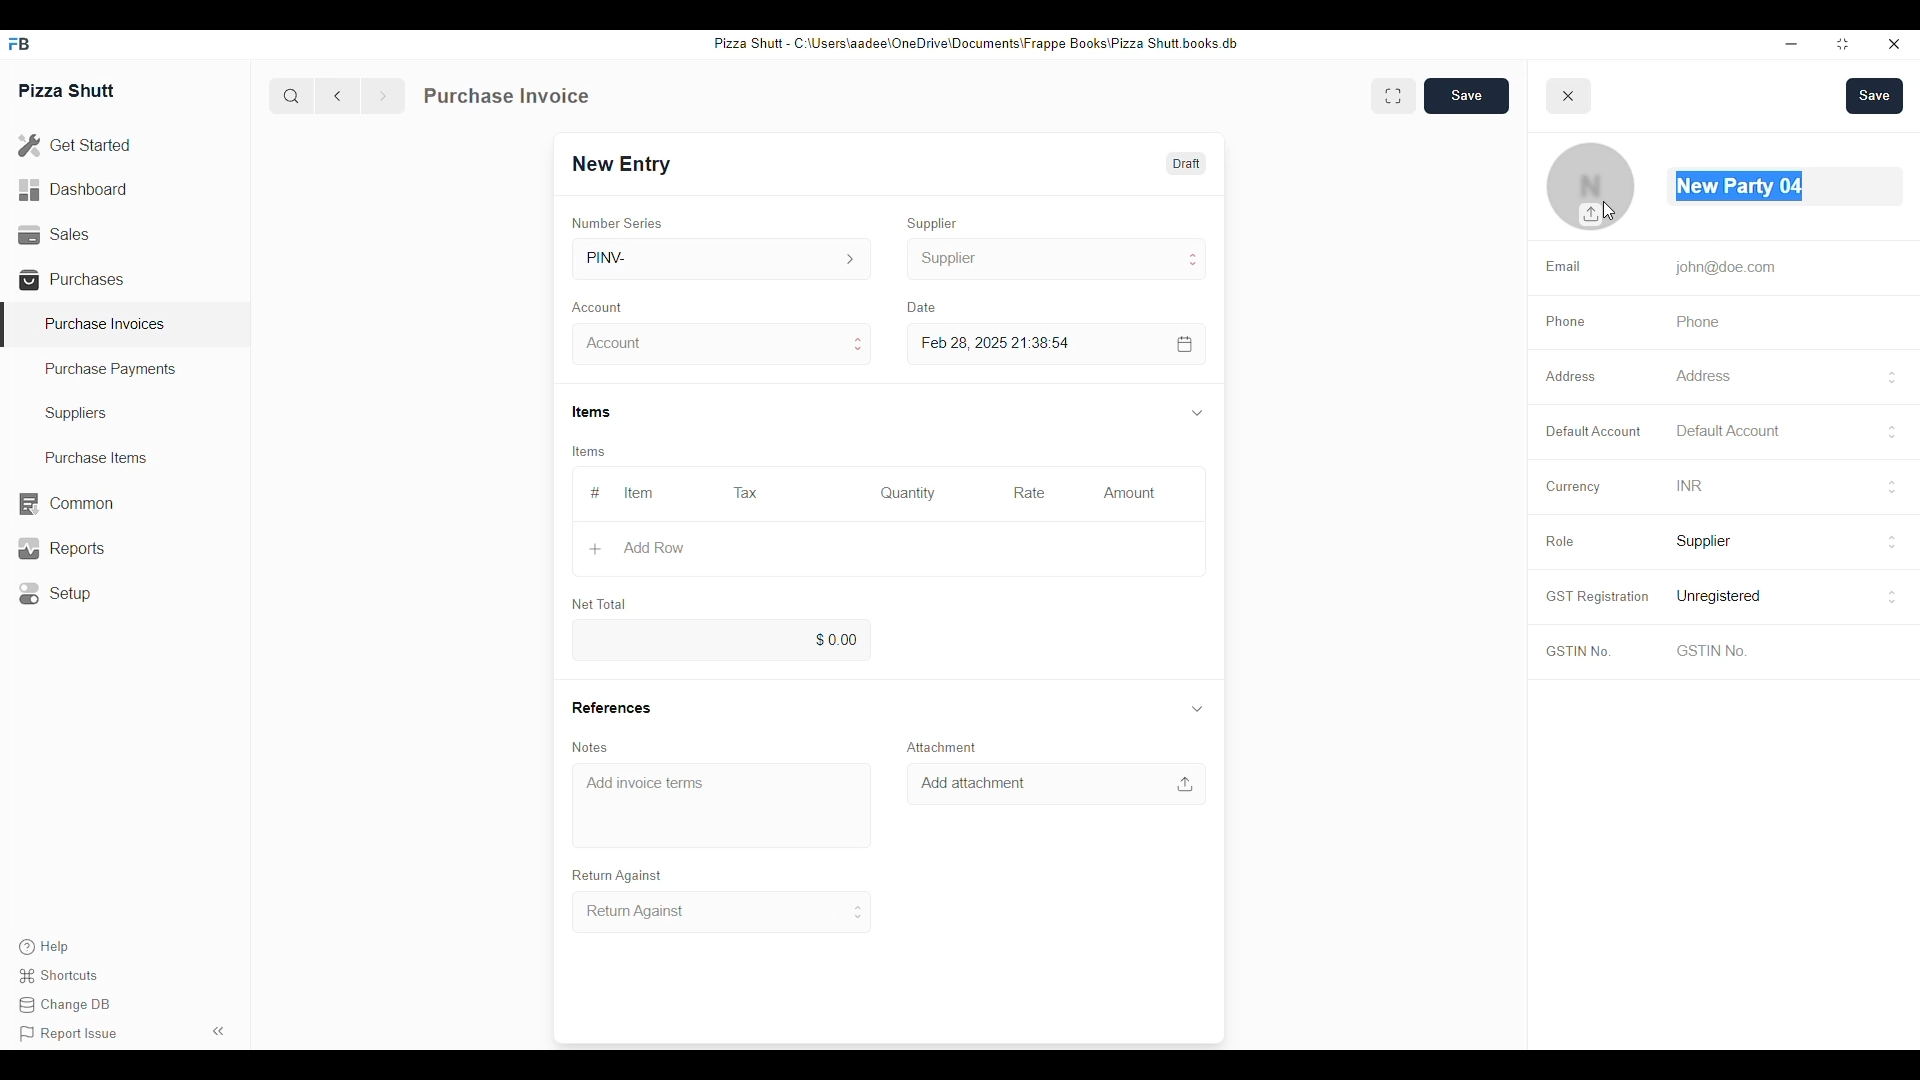  What do you see at coordinates (599, 604) in the screenshot?
I see `Net Total` at bounding box center [599, 604].